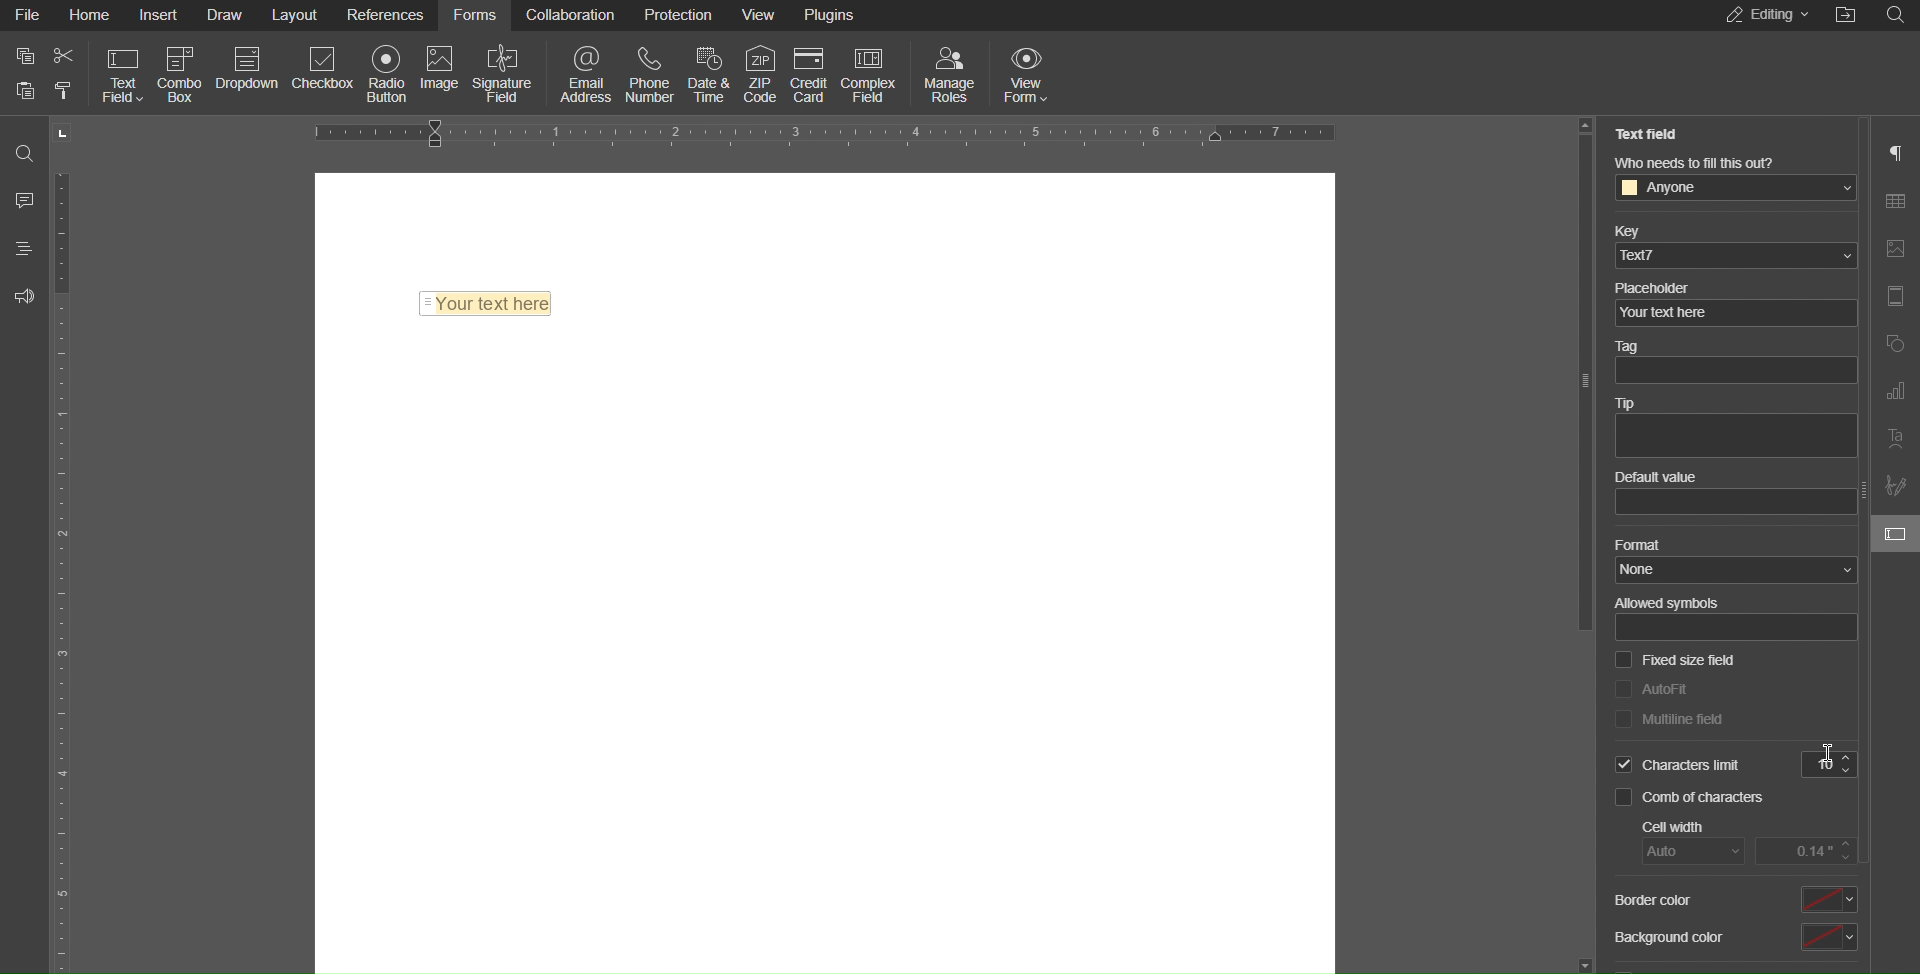 The width and height of the screenshot is (1920, 974). What do you see at coordinates (1734, 429) in the screenshot?
I see `Tip` at bounding box center [1734, 429].